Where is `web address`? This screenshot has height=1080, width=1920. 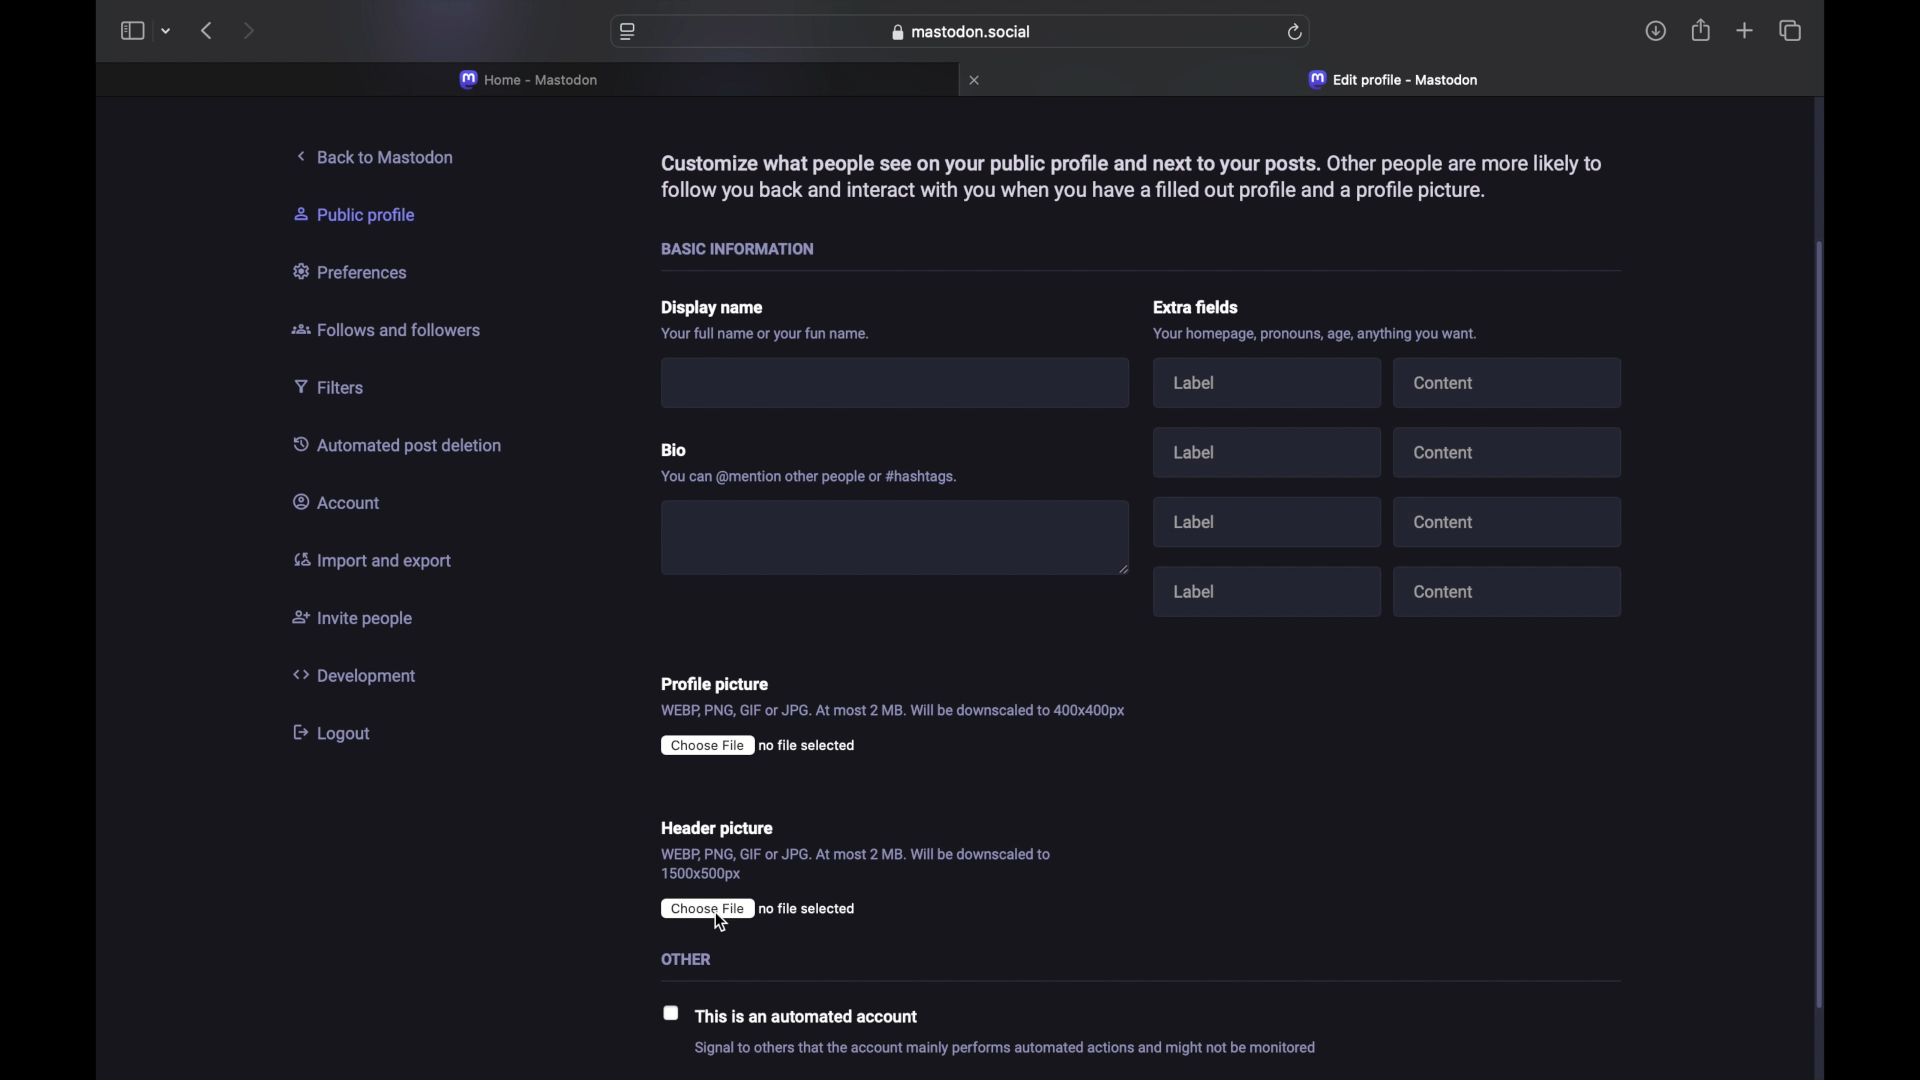 web address is located at coordinates (961, 32).